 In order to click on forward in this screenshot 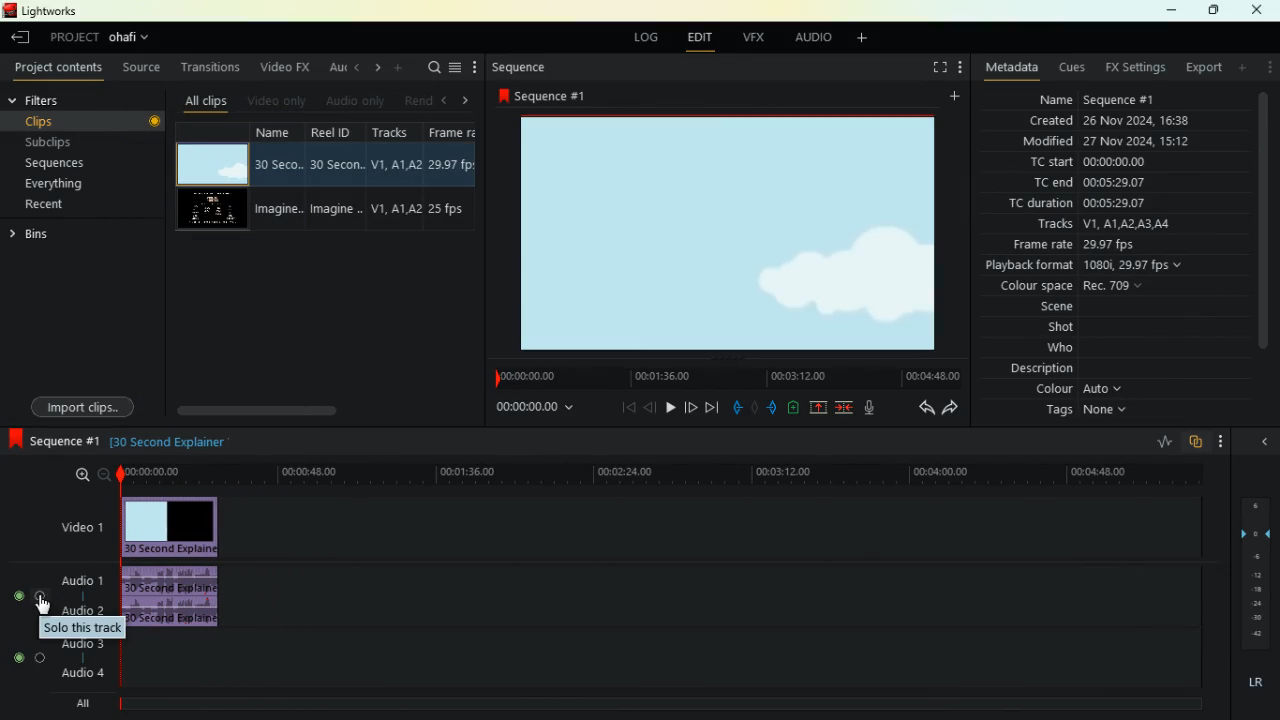, I will do `click(690, 407)`.